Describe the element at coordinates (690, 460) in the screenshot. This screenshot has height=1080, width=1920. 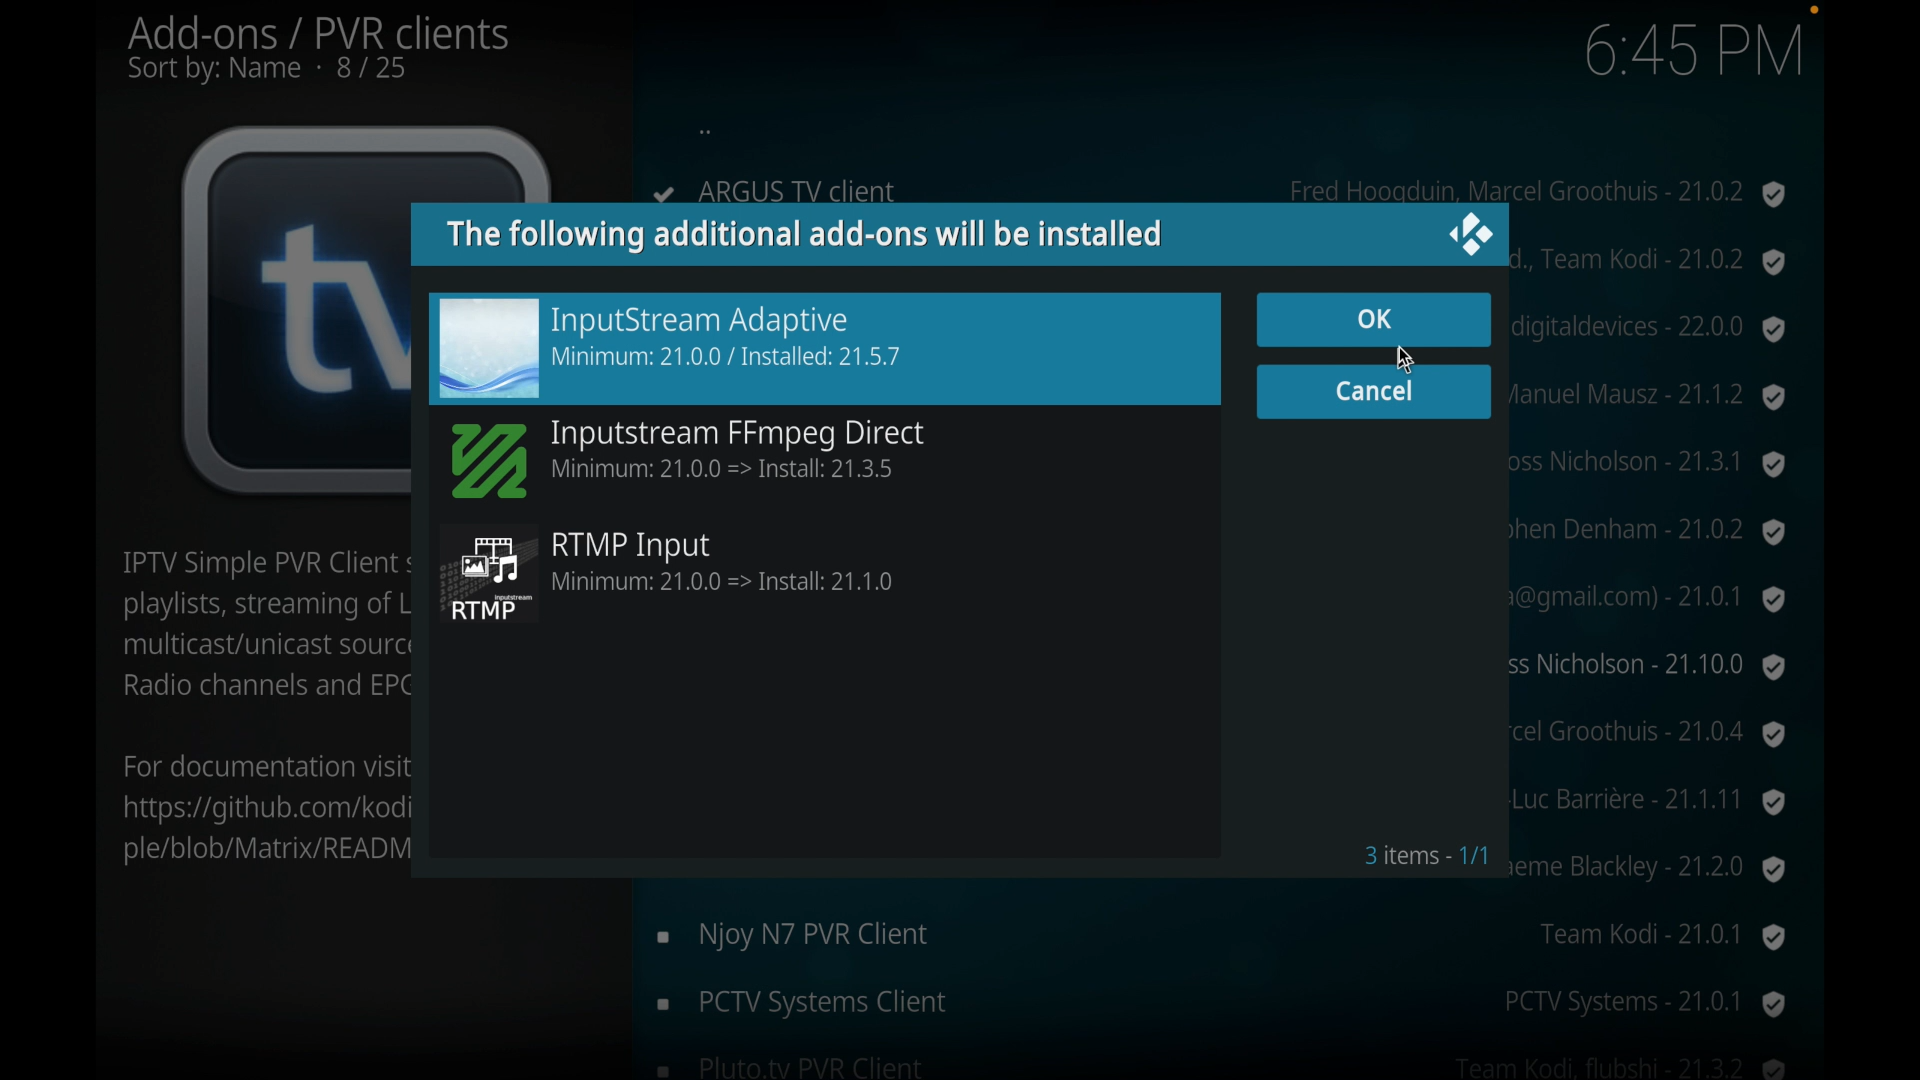
I see `inputstream` at that location.